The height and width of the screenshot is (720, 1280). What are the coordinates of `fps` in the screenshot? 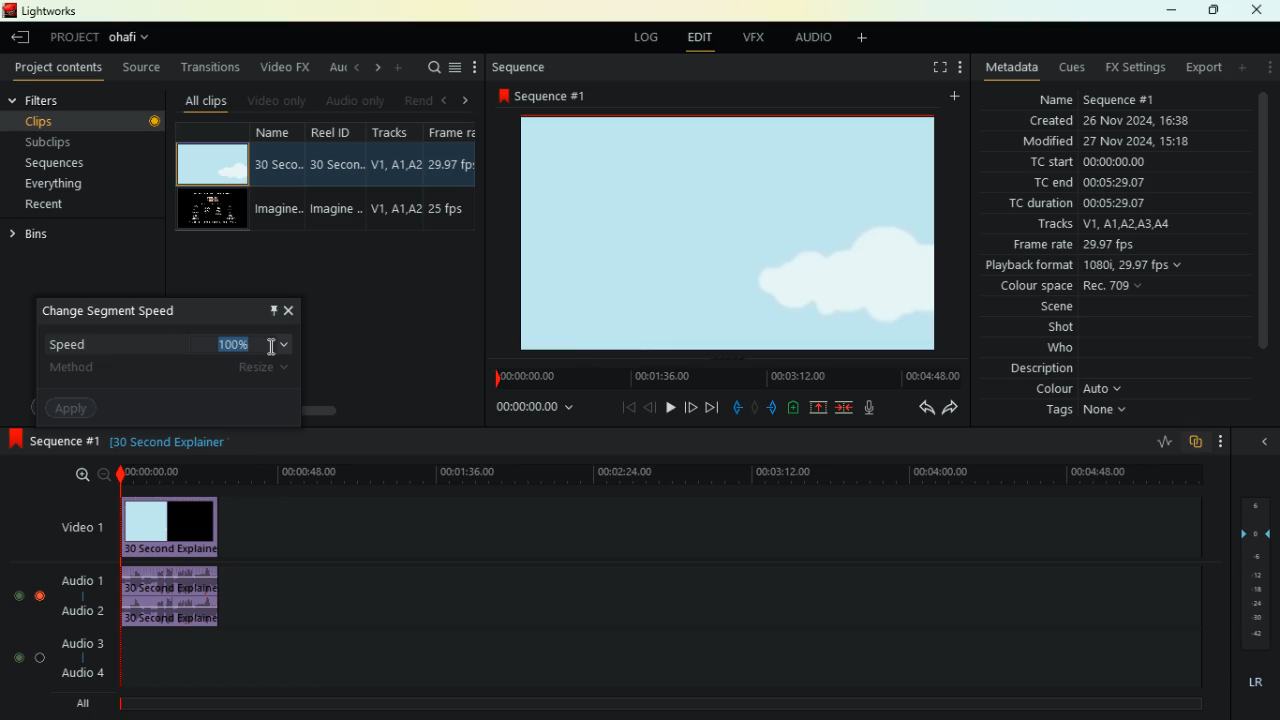 It's located at (455, 179).